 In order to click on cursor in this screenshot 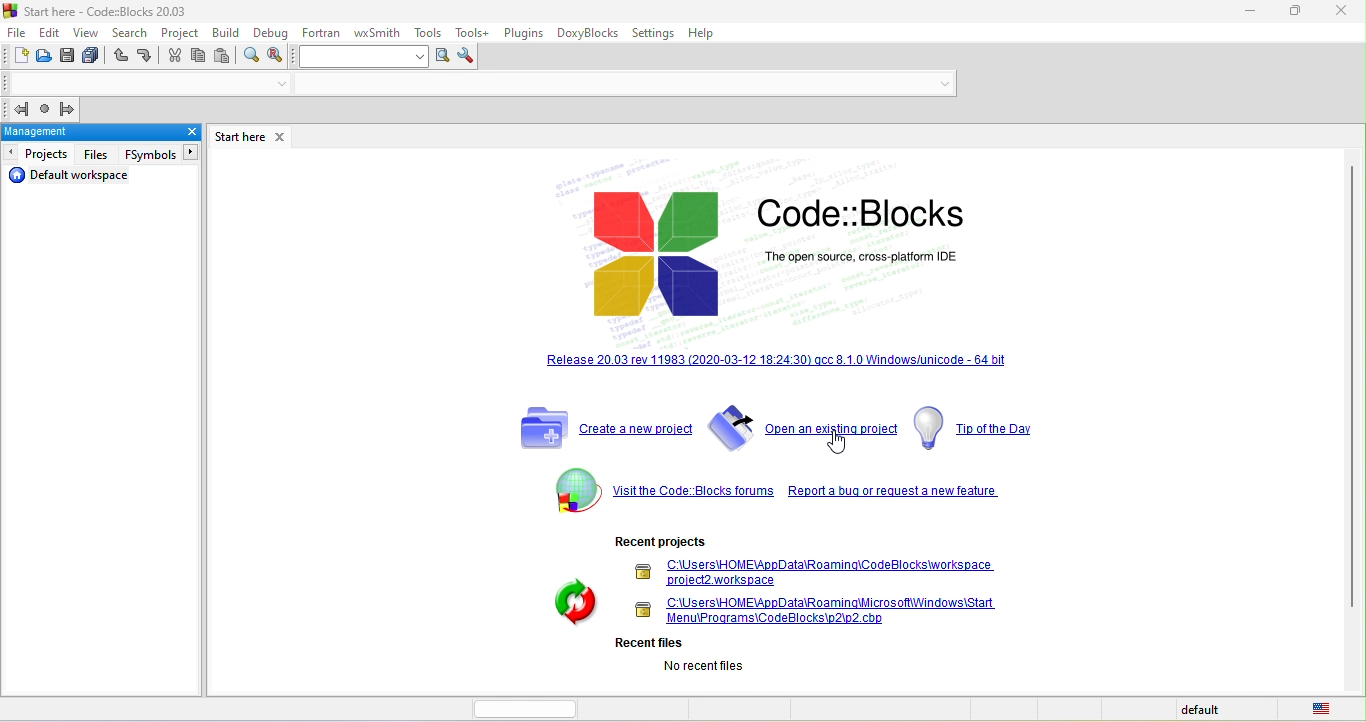, I will do `click(844, 442)`.